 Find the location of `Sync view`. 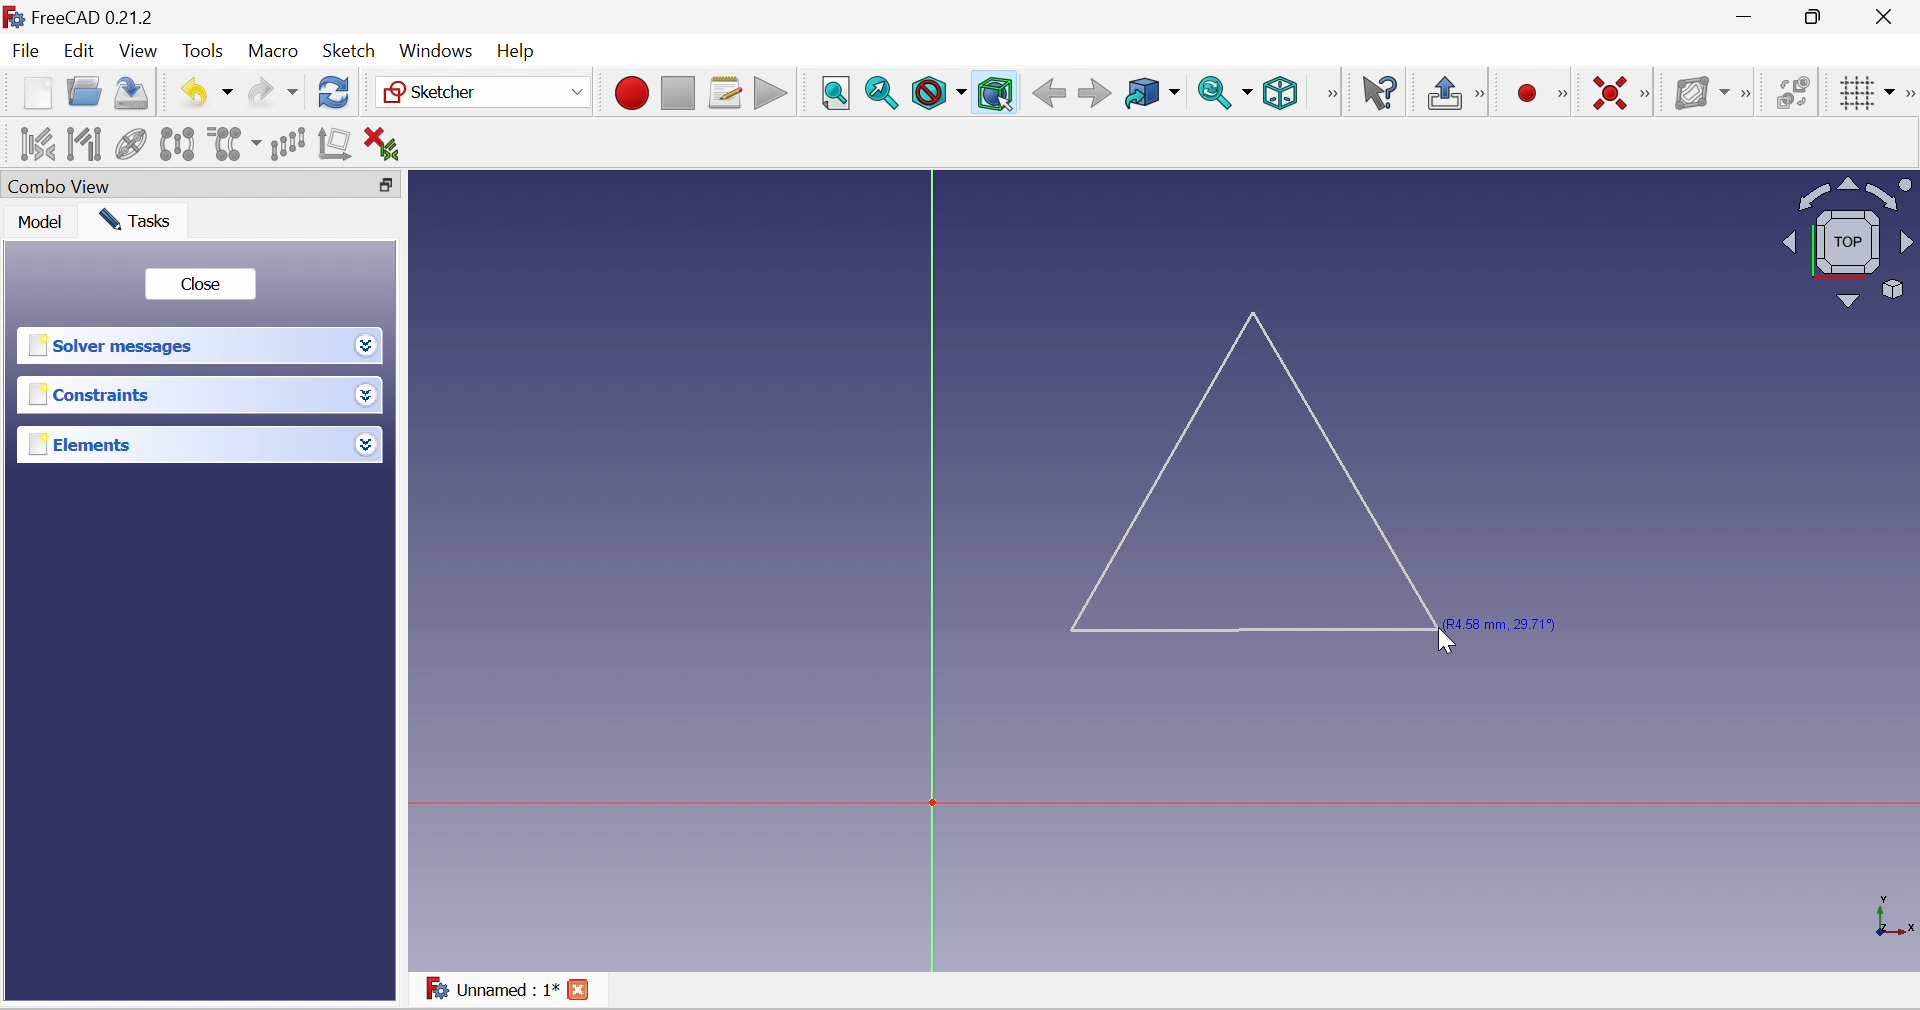

Sync view is located at coordinates (1227, 94).